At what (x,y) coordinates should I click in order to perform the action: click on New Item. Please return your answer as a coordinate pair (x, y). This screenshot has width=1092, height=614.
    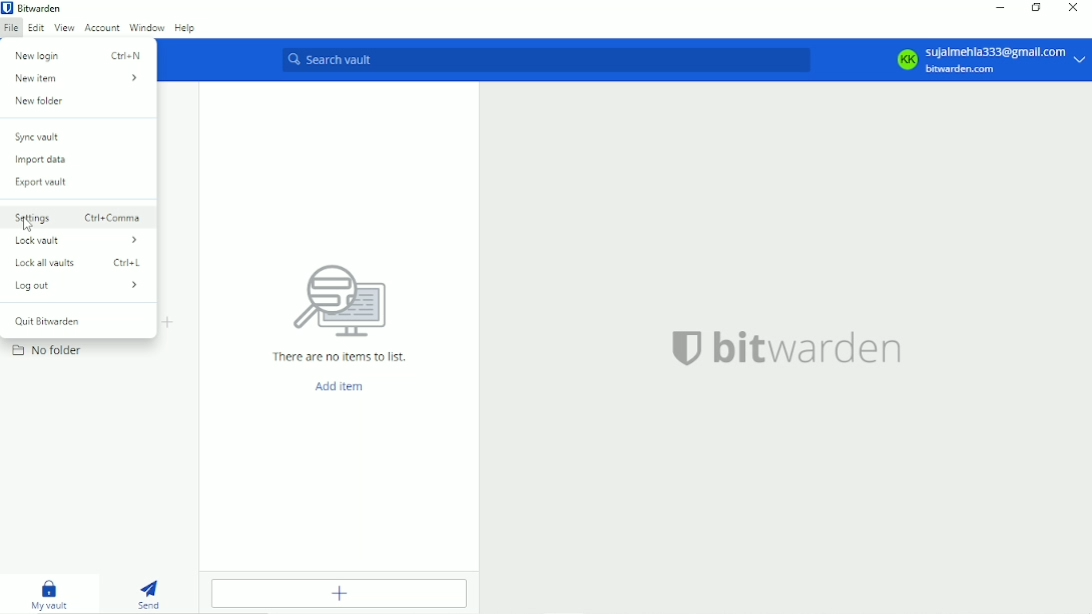
    Looking at the image, I should click on (79, 78).